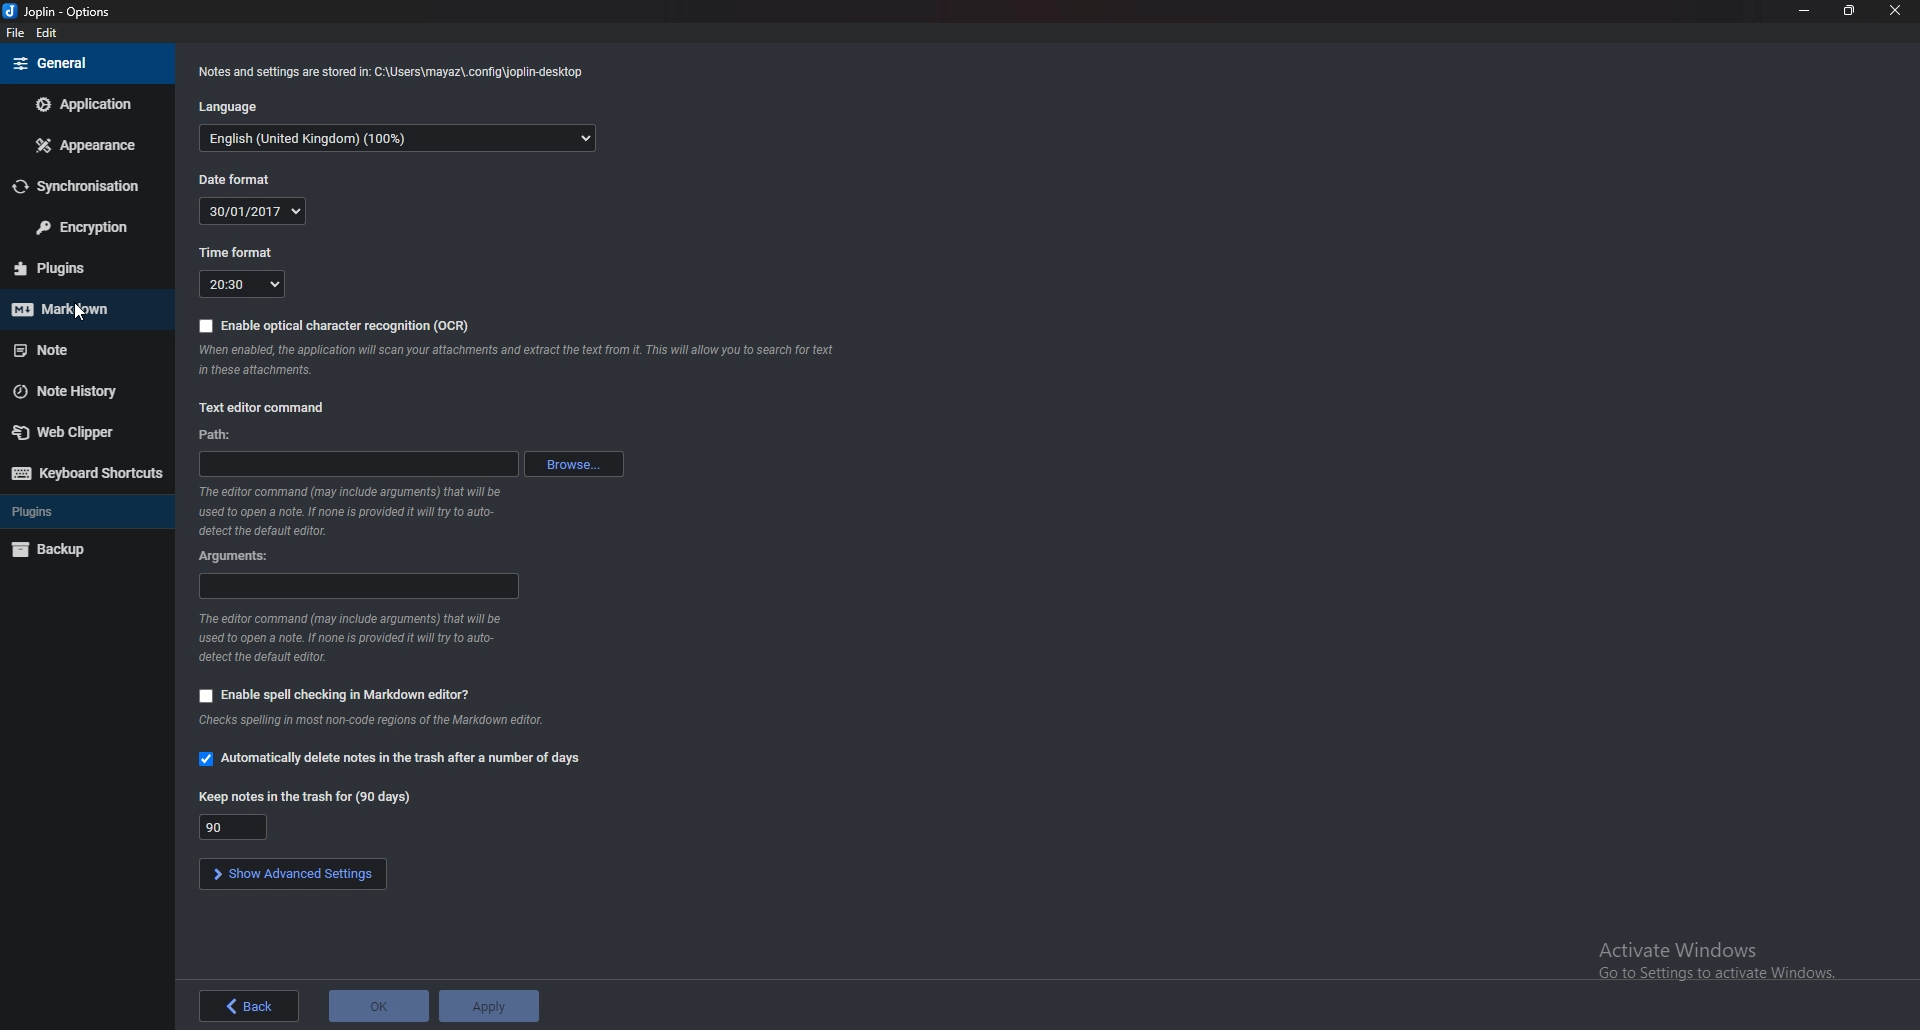 This screenshot has width=1920, height=1030. Describe the element at coordinates (86, 103) in the screenshot. I see `Application` at that location.